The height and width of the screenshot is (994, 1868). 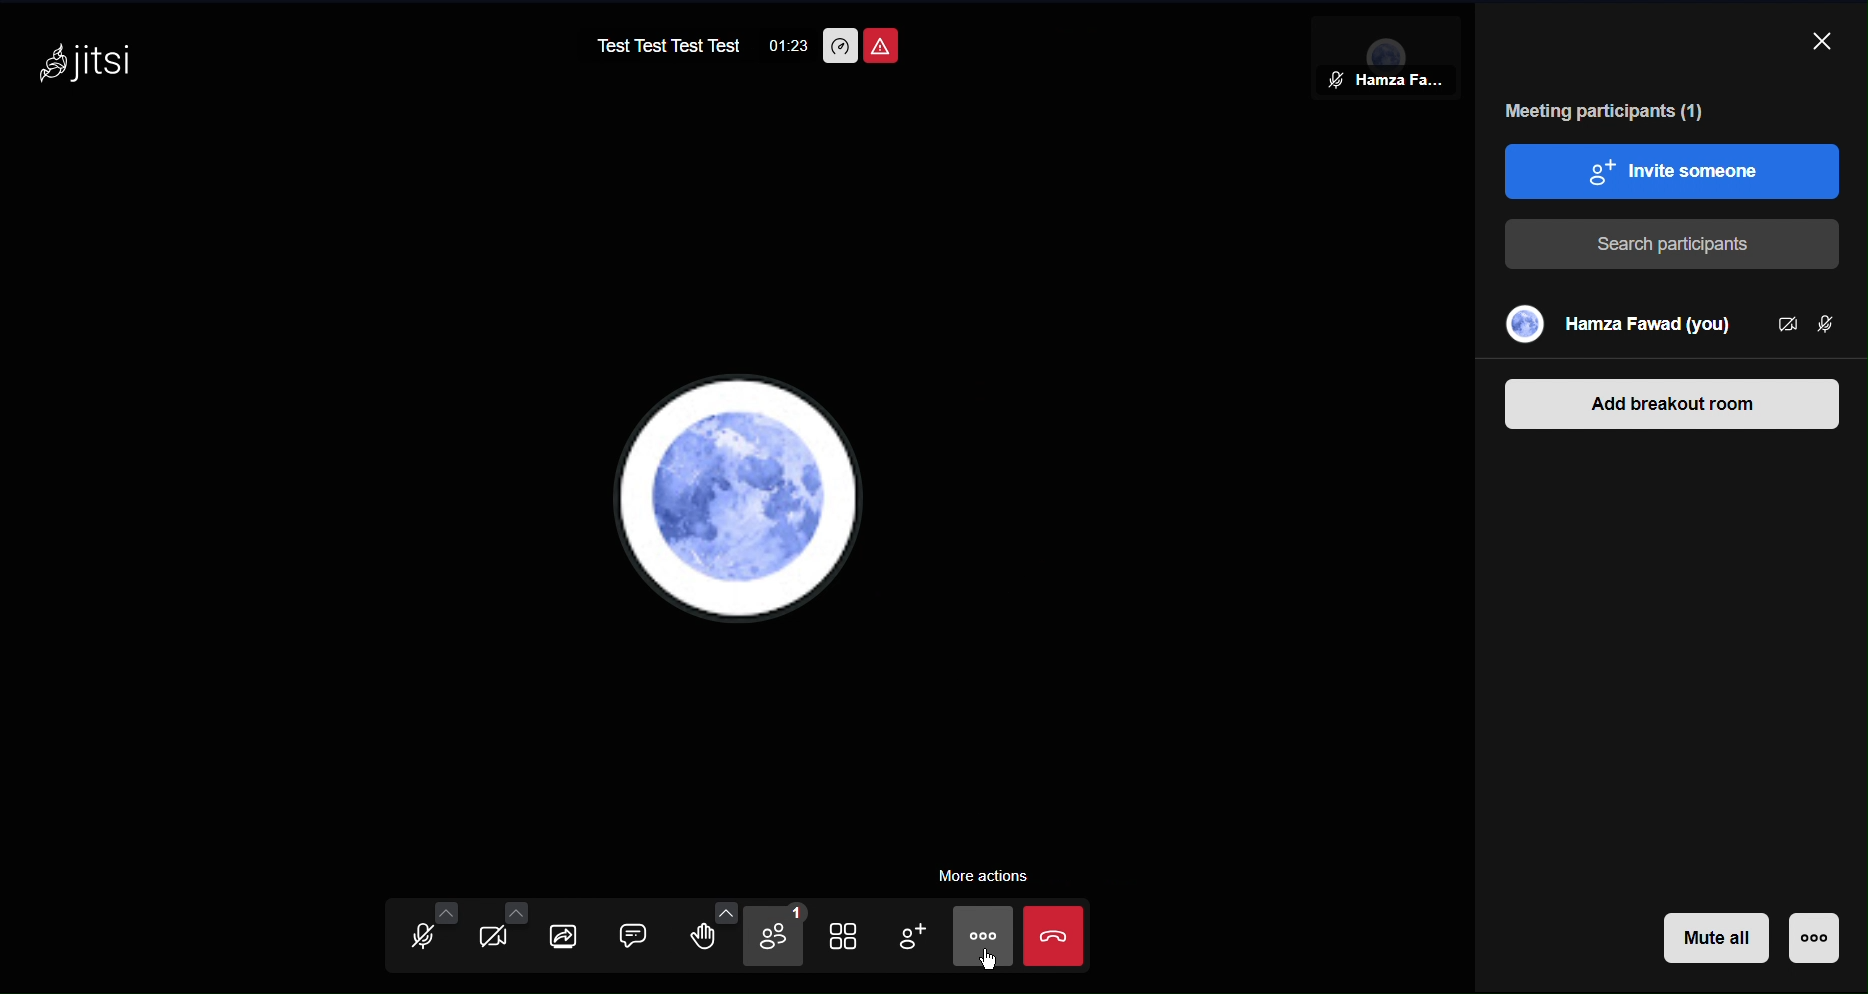 I want to click on Meeting Unsafe, so click(x=887, y=49).